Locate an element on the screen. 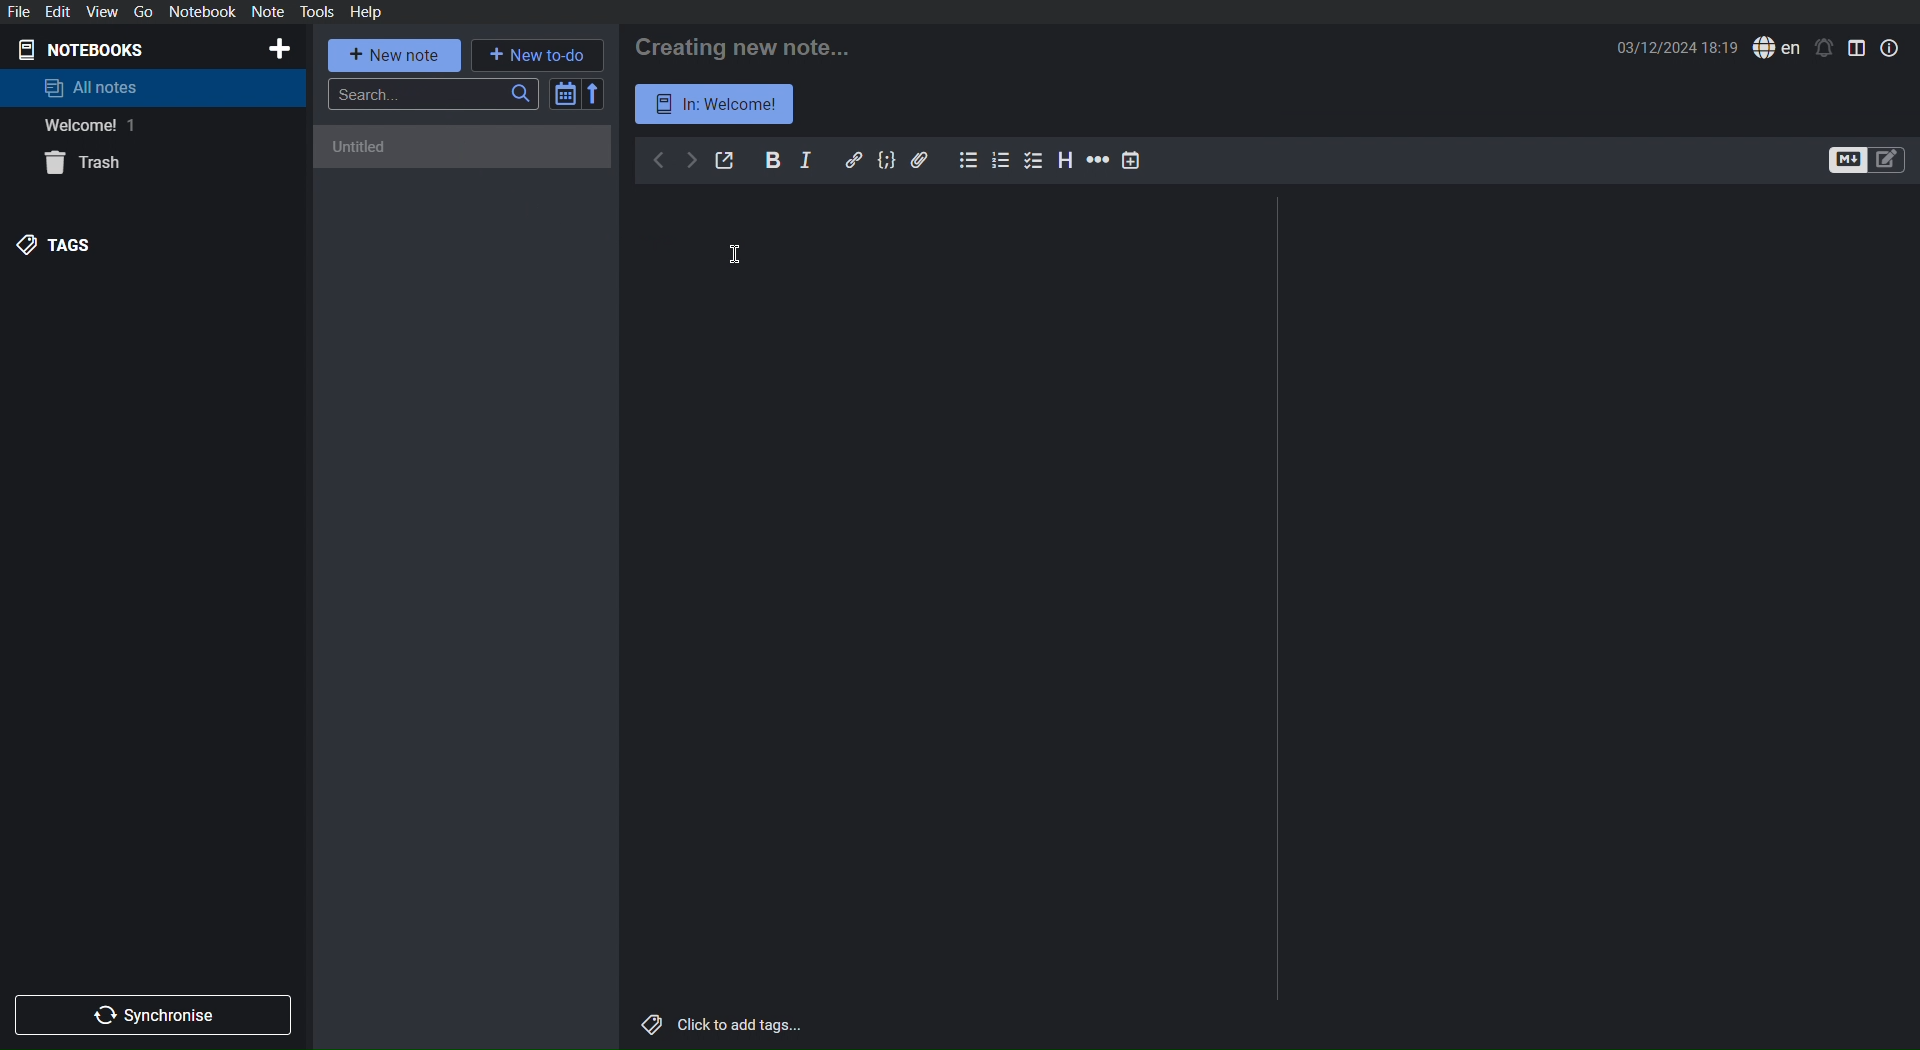 The image size is (1920, 1050). Divider is located at coordinates (1279, 602).